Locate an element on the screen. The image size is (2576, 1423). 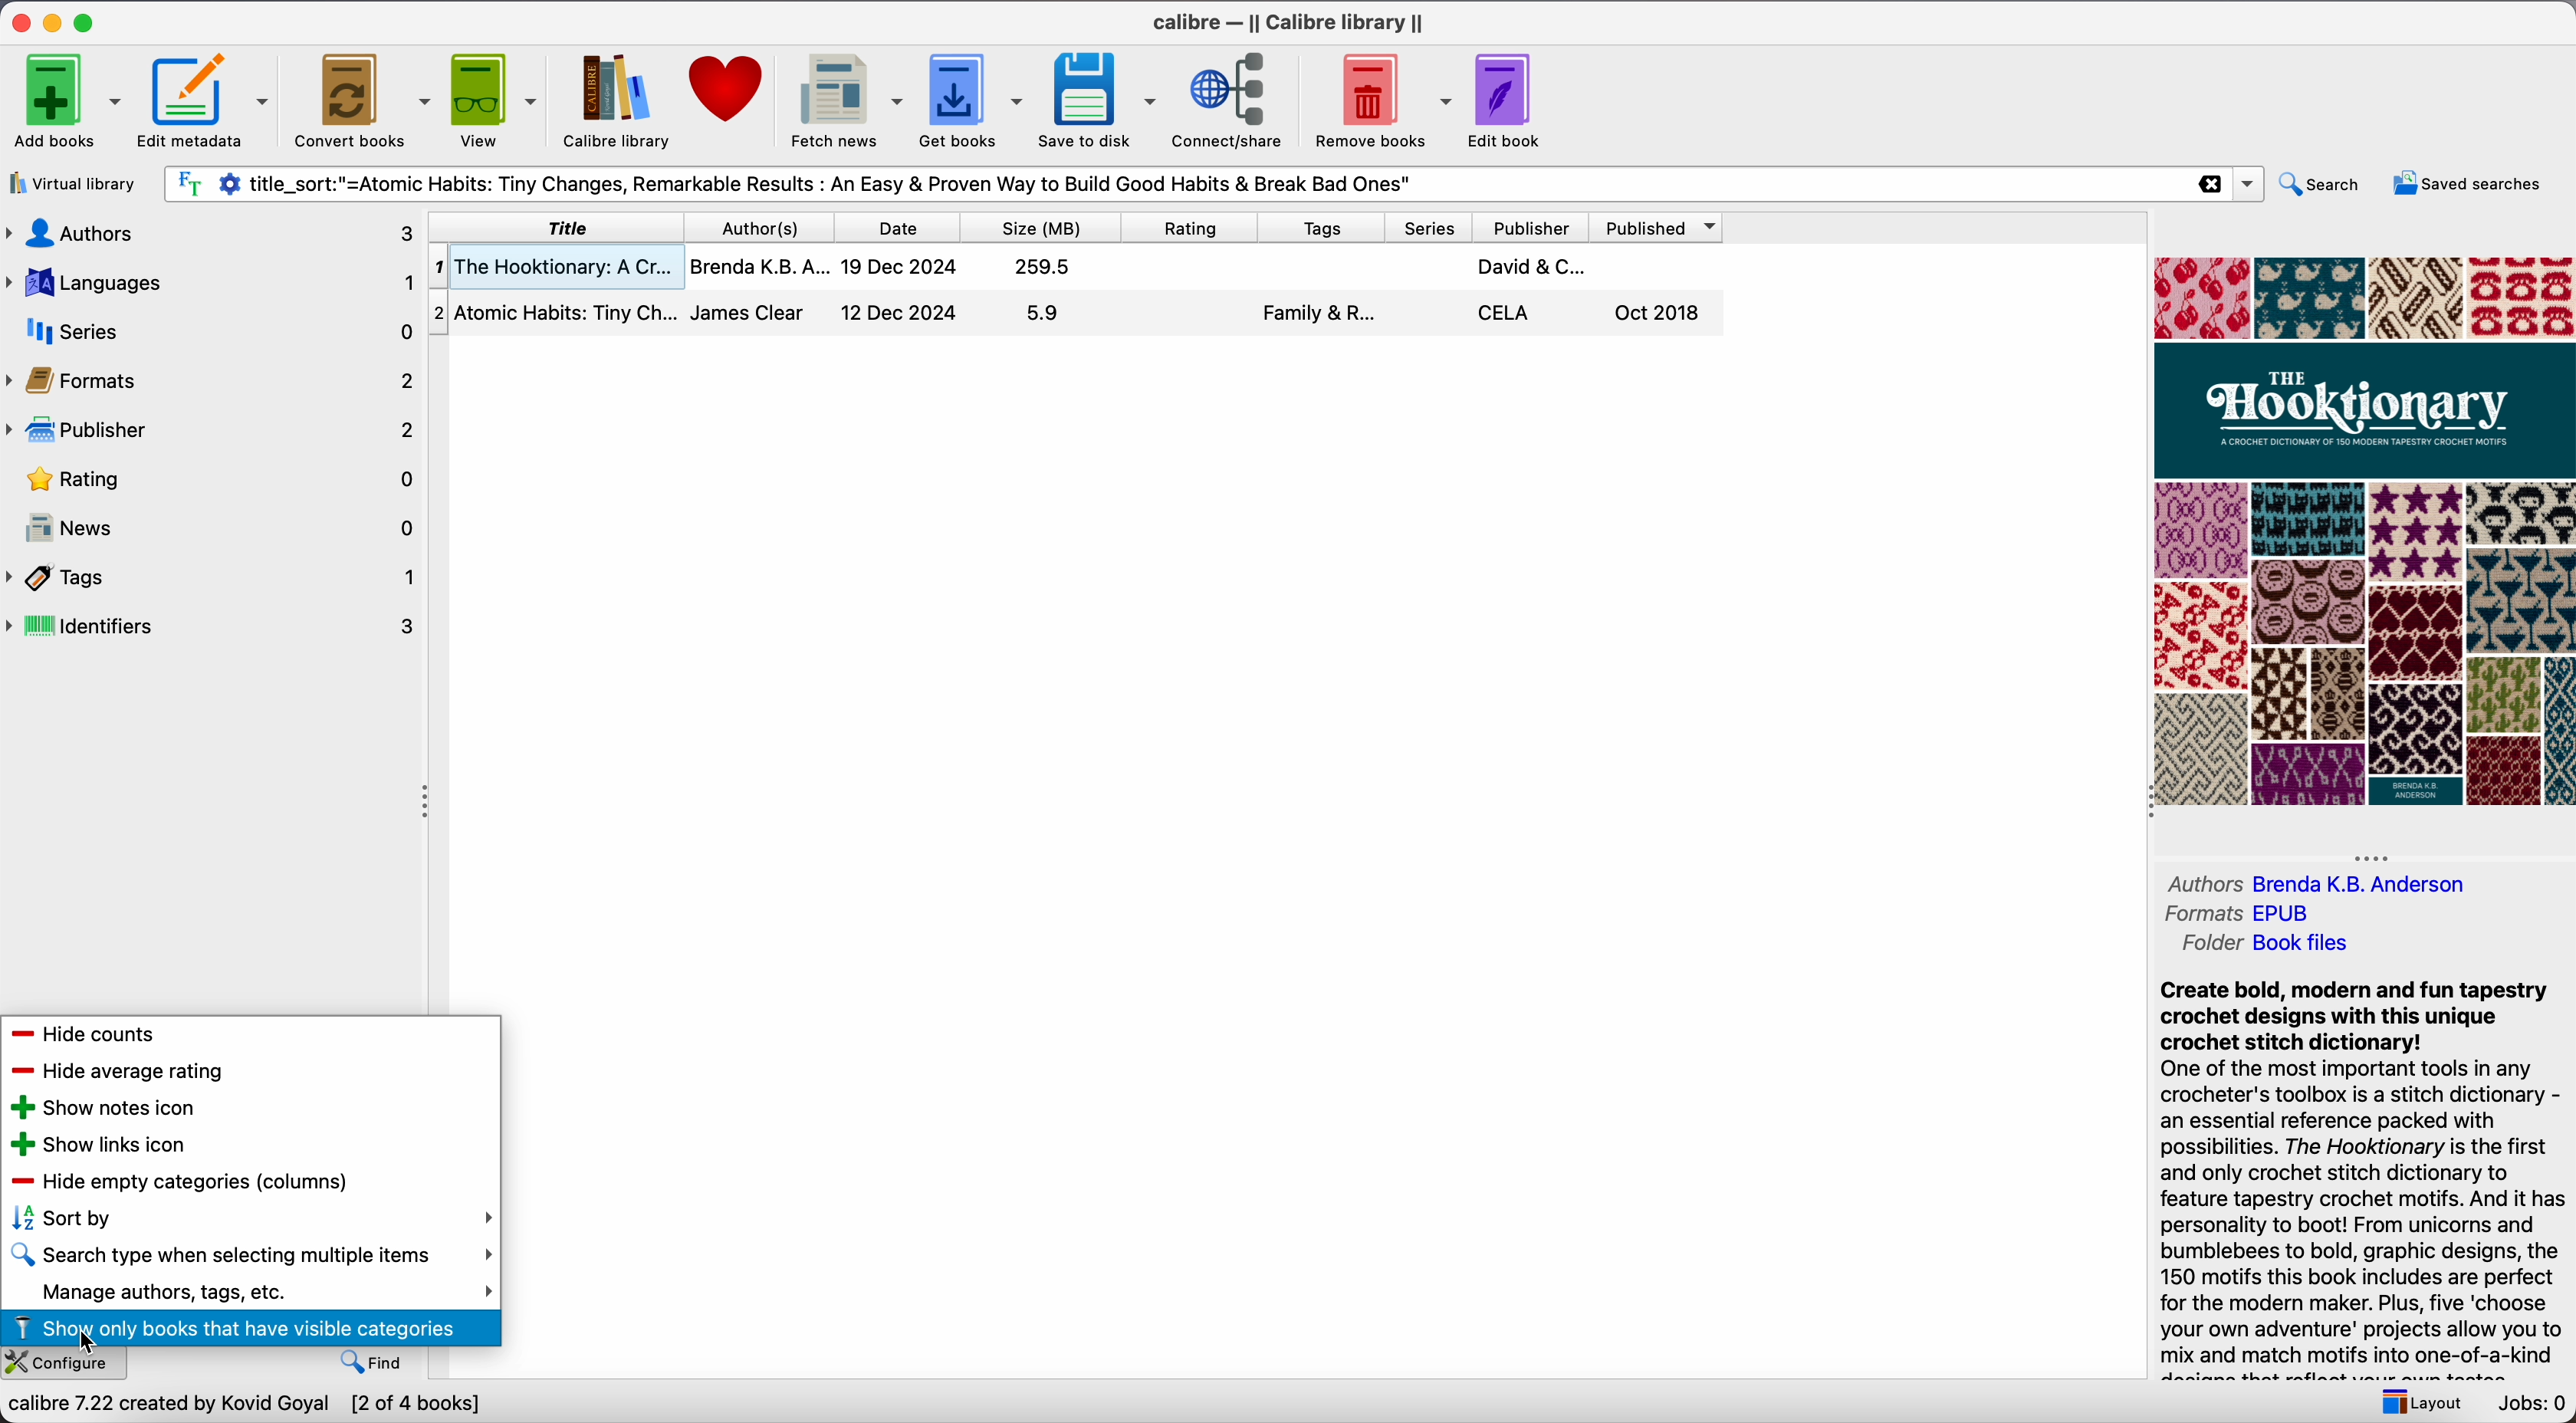
edit book is located at coordinates (1512, 101).